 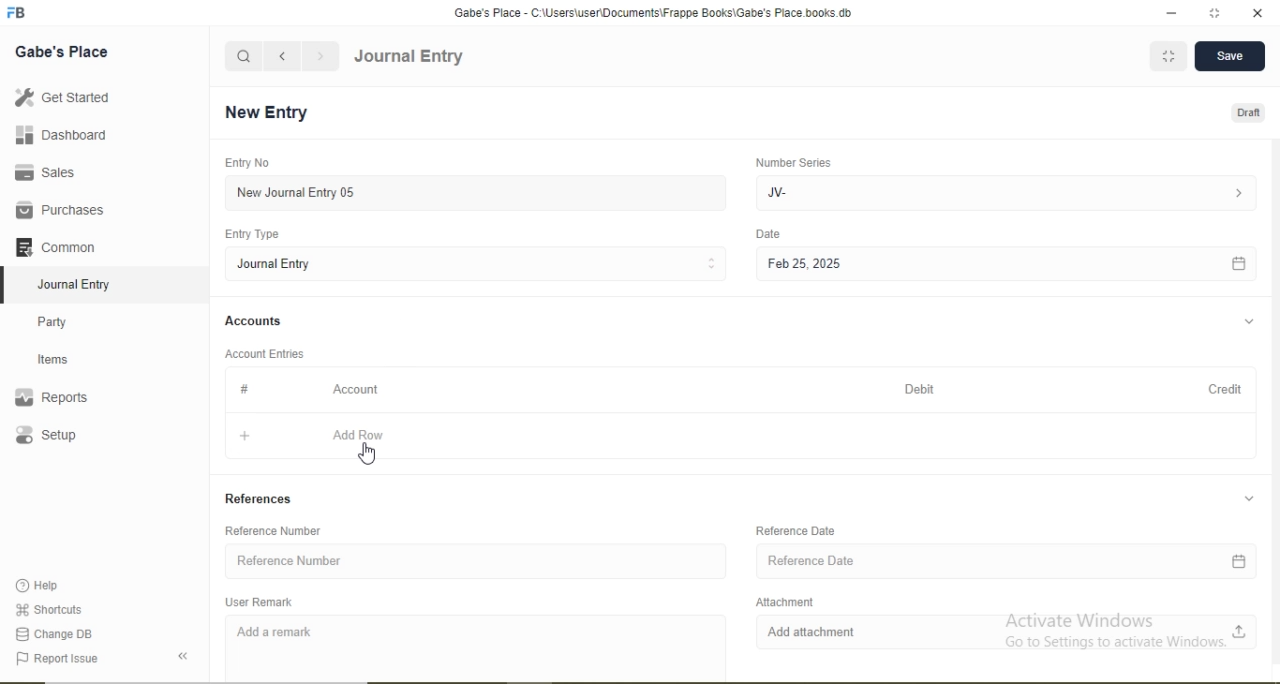 I want to click on User Remark, so click(x=262, y=601).